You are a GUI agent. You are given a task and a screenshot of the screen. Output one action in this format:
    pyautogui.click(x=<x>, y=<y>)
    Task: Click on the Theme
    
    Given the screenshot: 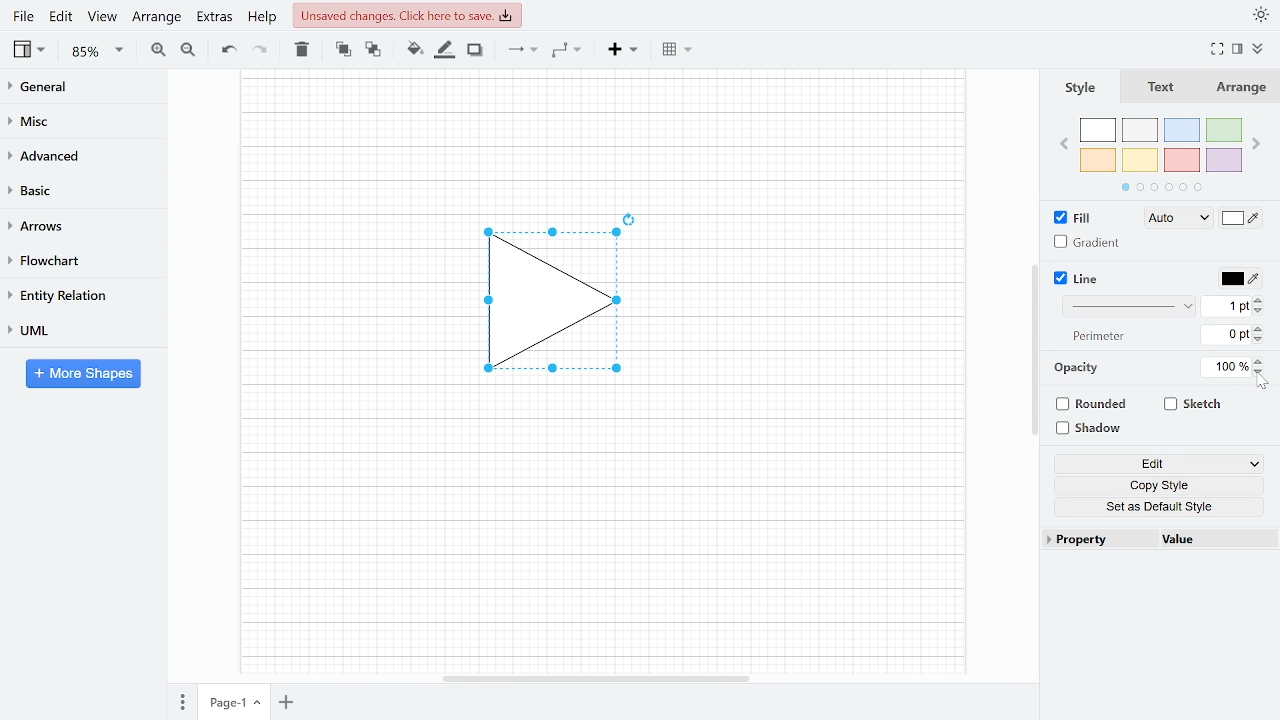 What is the action you would take?
    pyautogui.click(x=1262, y=14)
    